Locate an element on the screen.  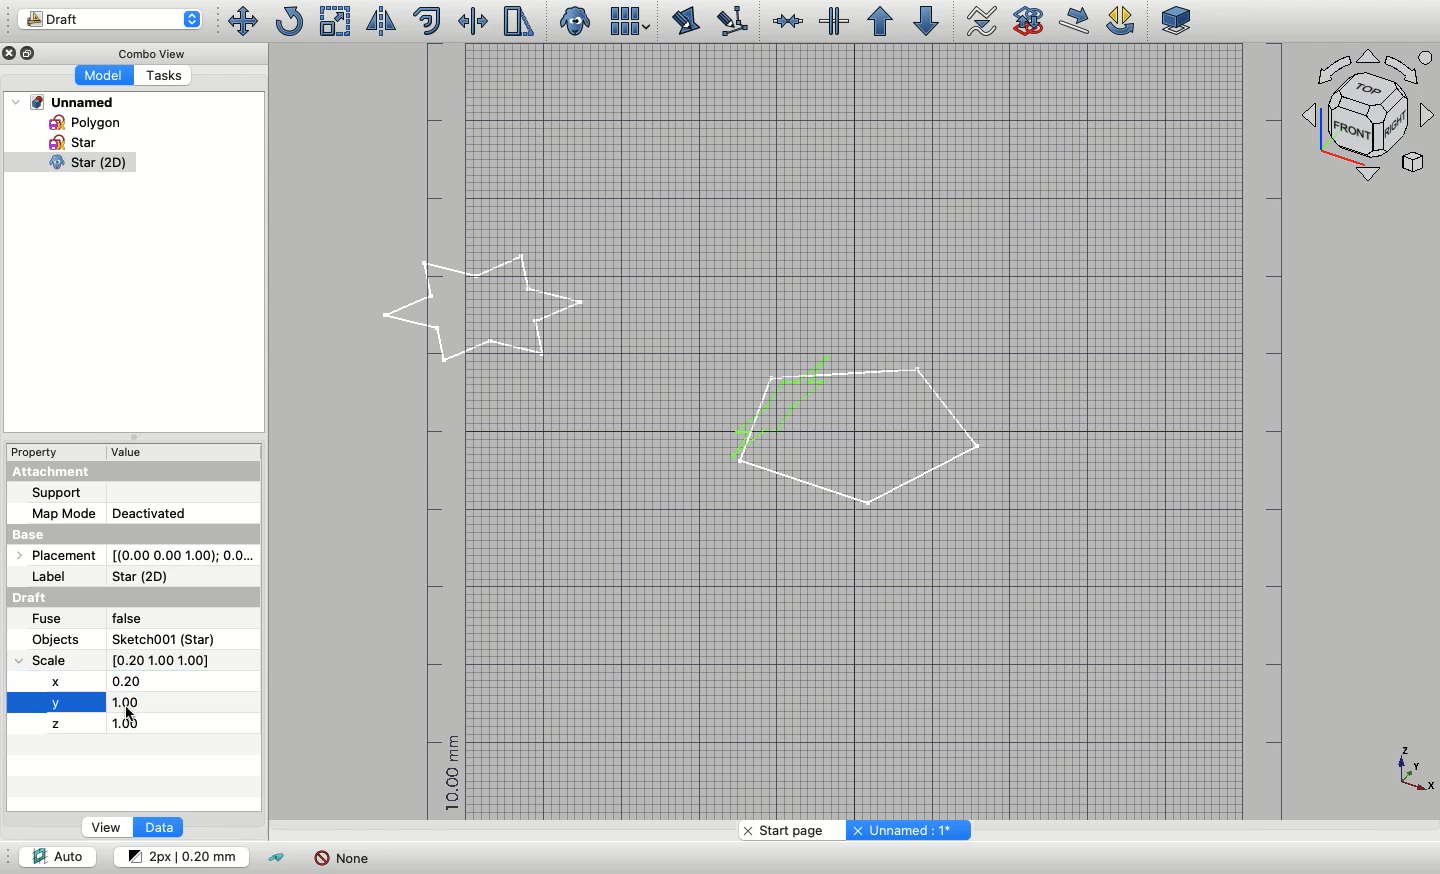
Objects is located at coordinates (58, 639).